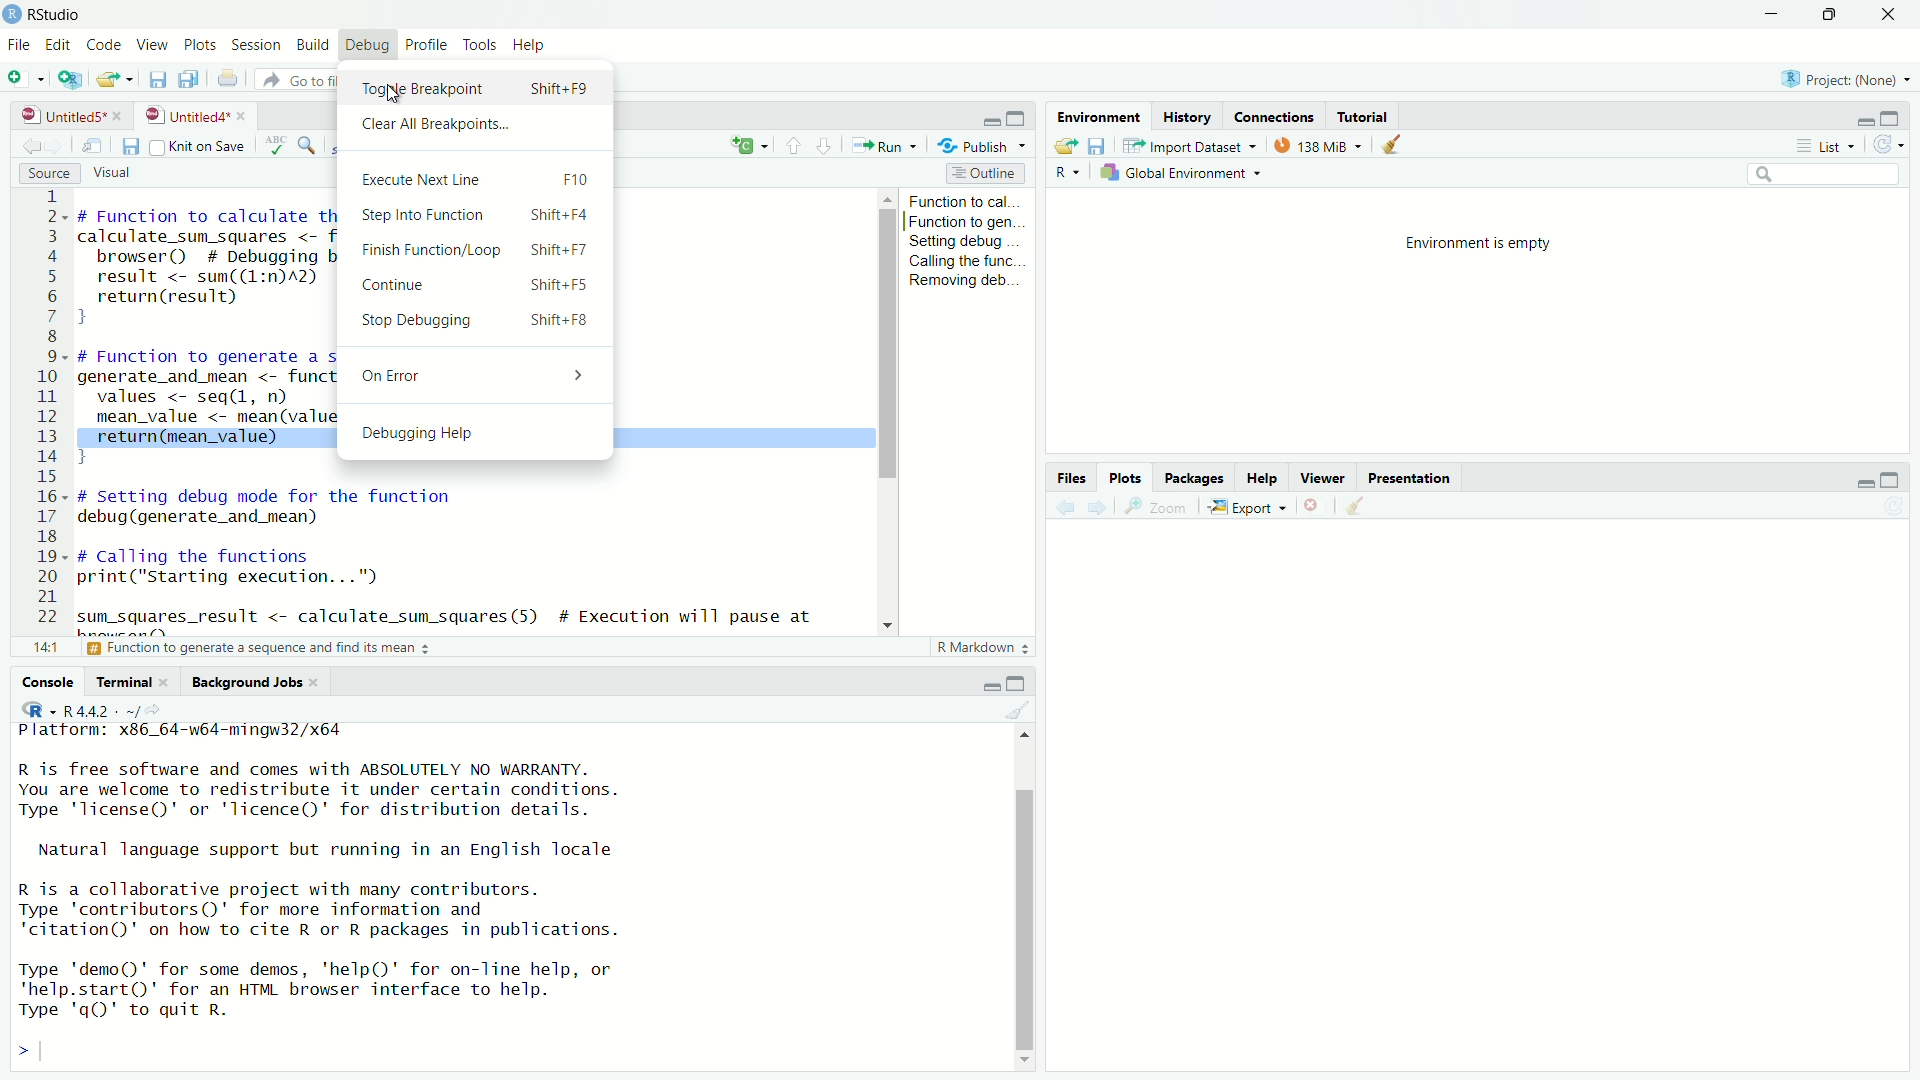  What do you see at coordinates (966, 241) in the screenshot?
I see `setting debug...` at bounding box center [966, 241].